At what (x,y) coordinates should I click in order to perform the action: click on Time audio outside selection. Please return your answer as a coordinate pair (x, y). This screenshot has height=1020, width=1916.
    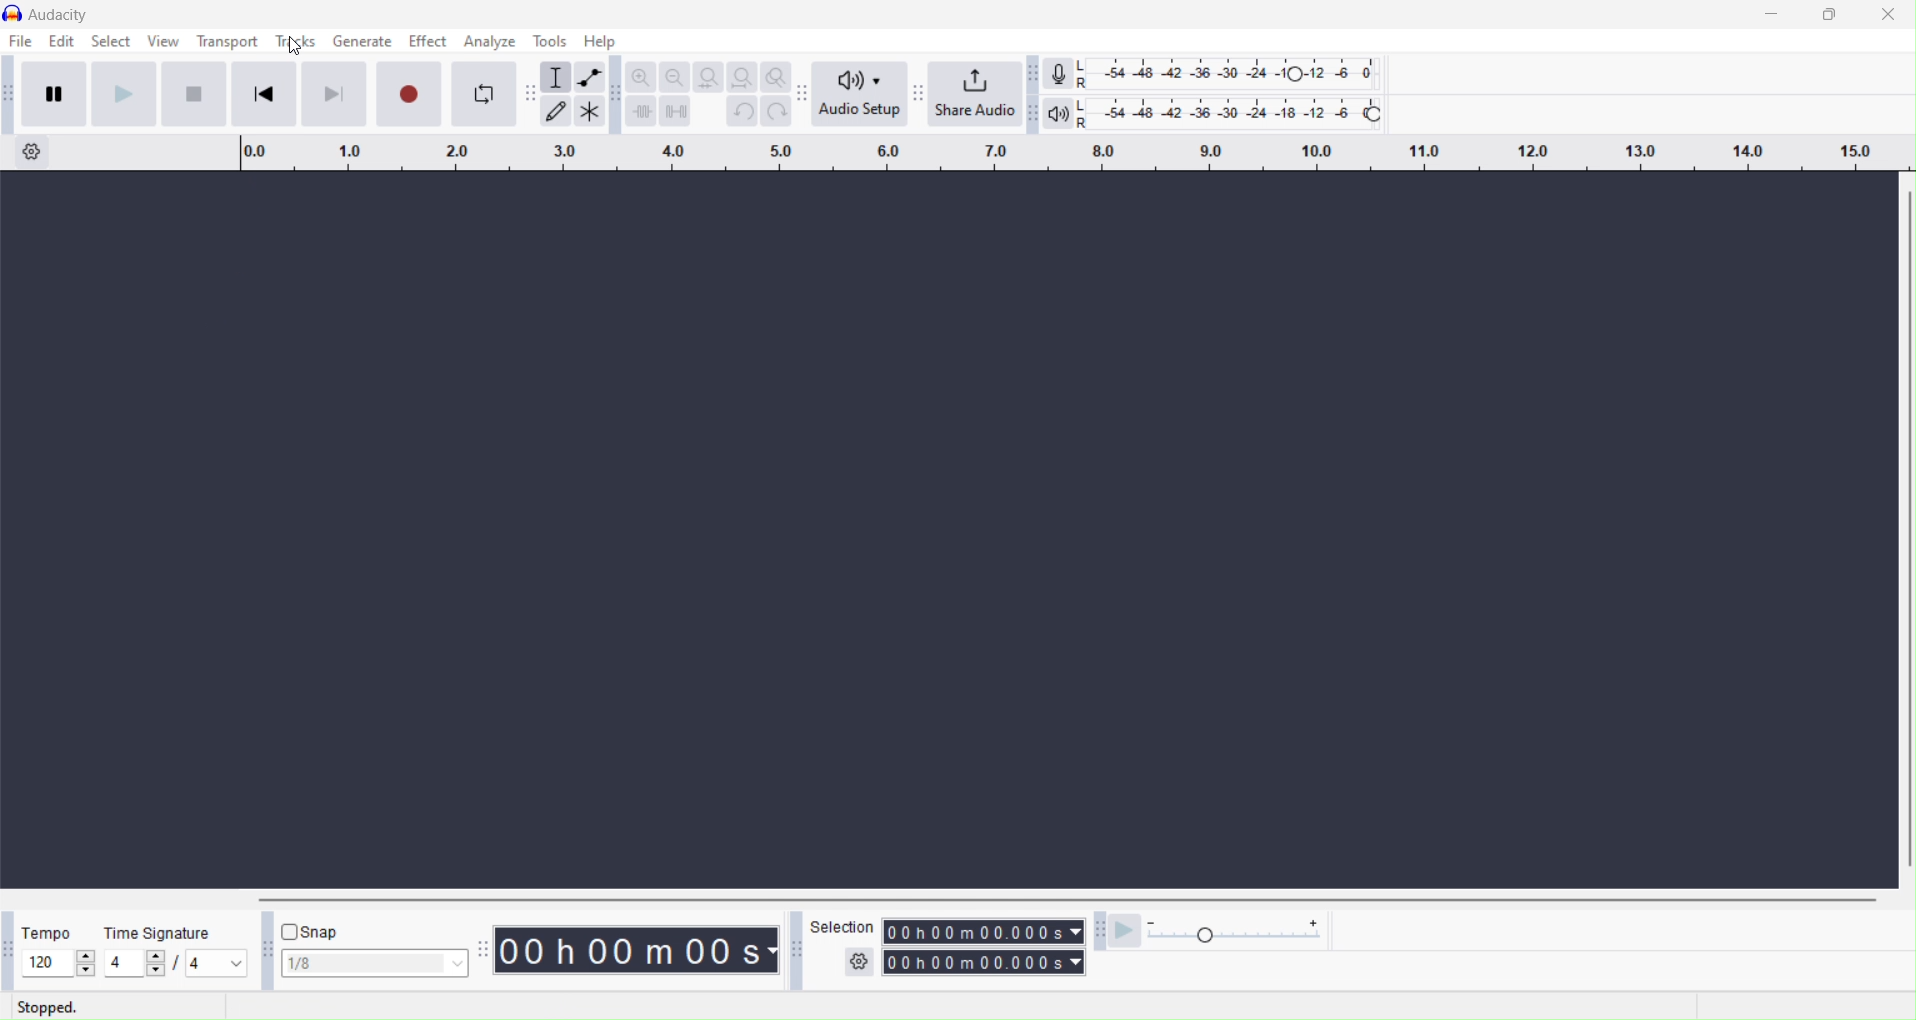
    Looking at the image, I should click on (644, 112).